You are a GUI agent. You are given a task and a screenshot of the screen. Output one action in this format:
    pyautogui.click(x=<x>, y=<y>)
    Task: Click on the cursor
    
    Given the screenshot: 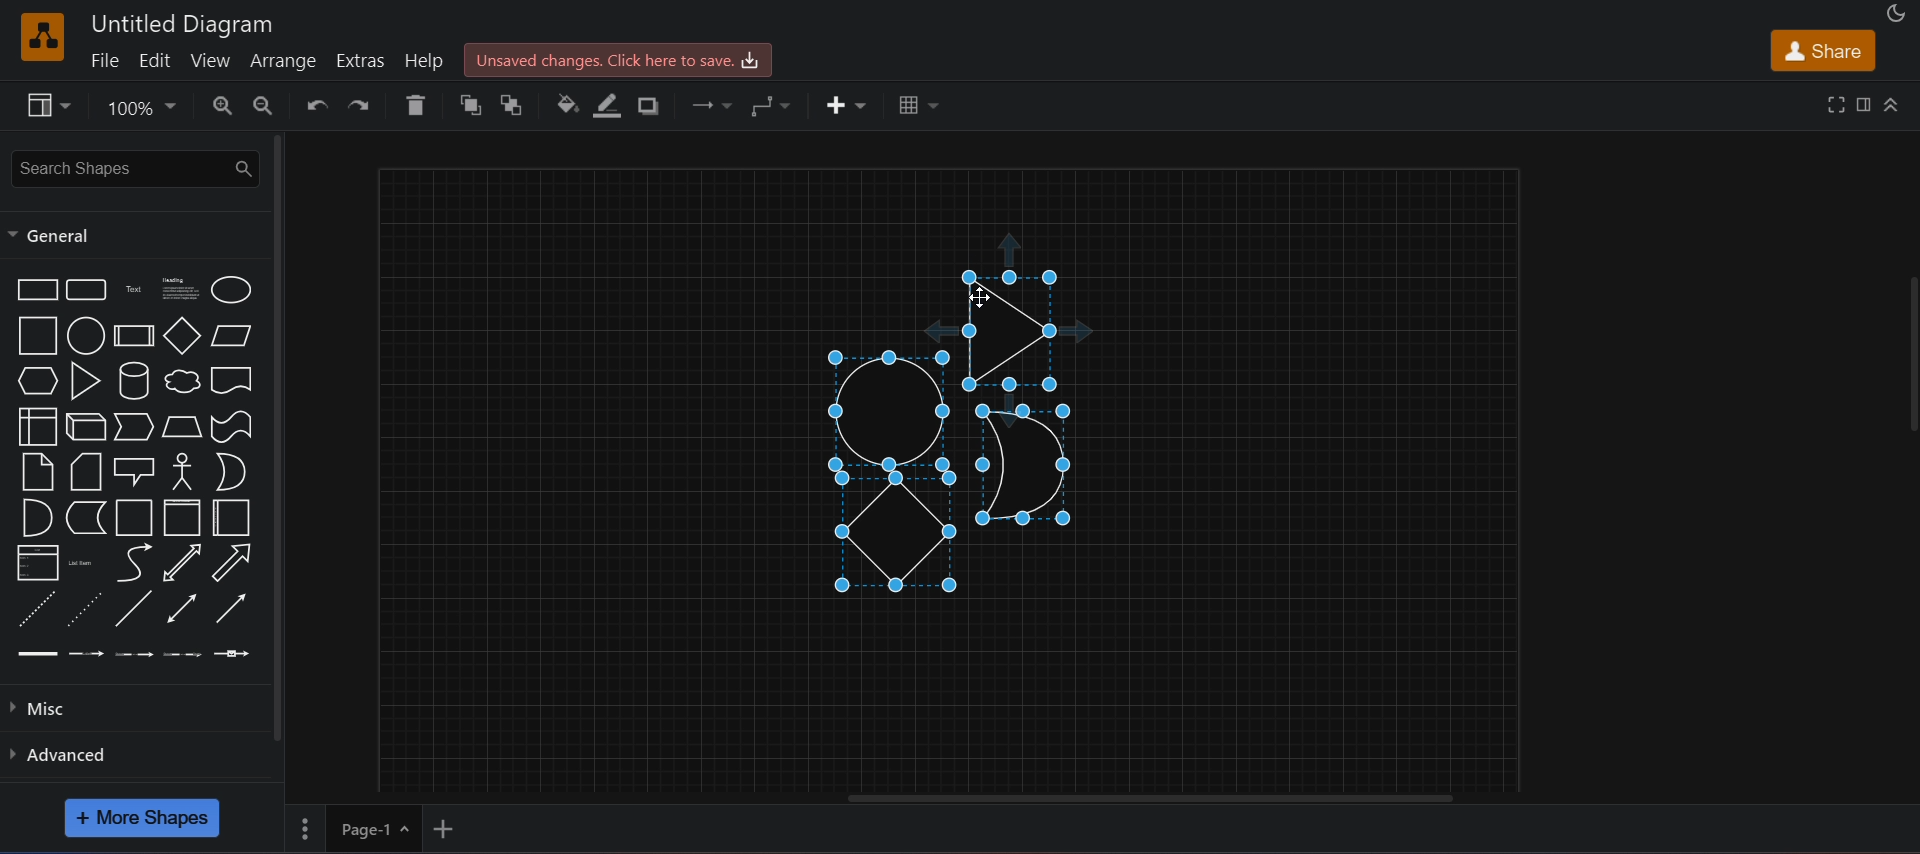 What is the action you would take?
    pyautogui.click(x=982, y=298)
    